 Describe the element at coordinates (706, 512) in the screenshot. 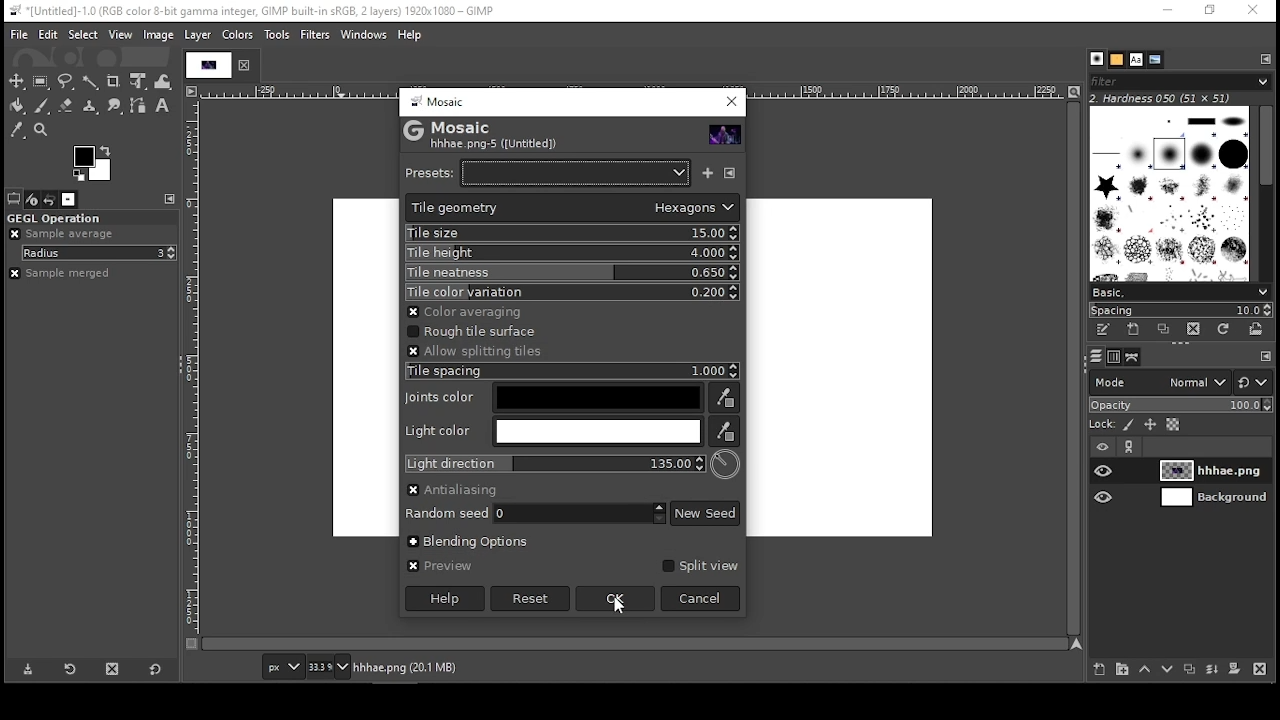

I see `new seed` at that location.